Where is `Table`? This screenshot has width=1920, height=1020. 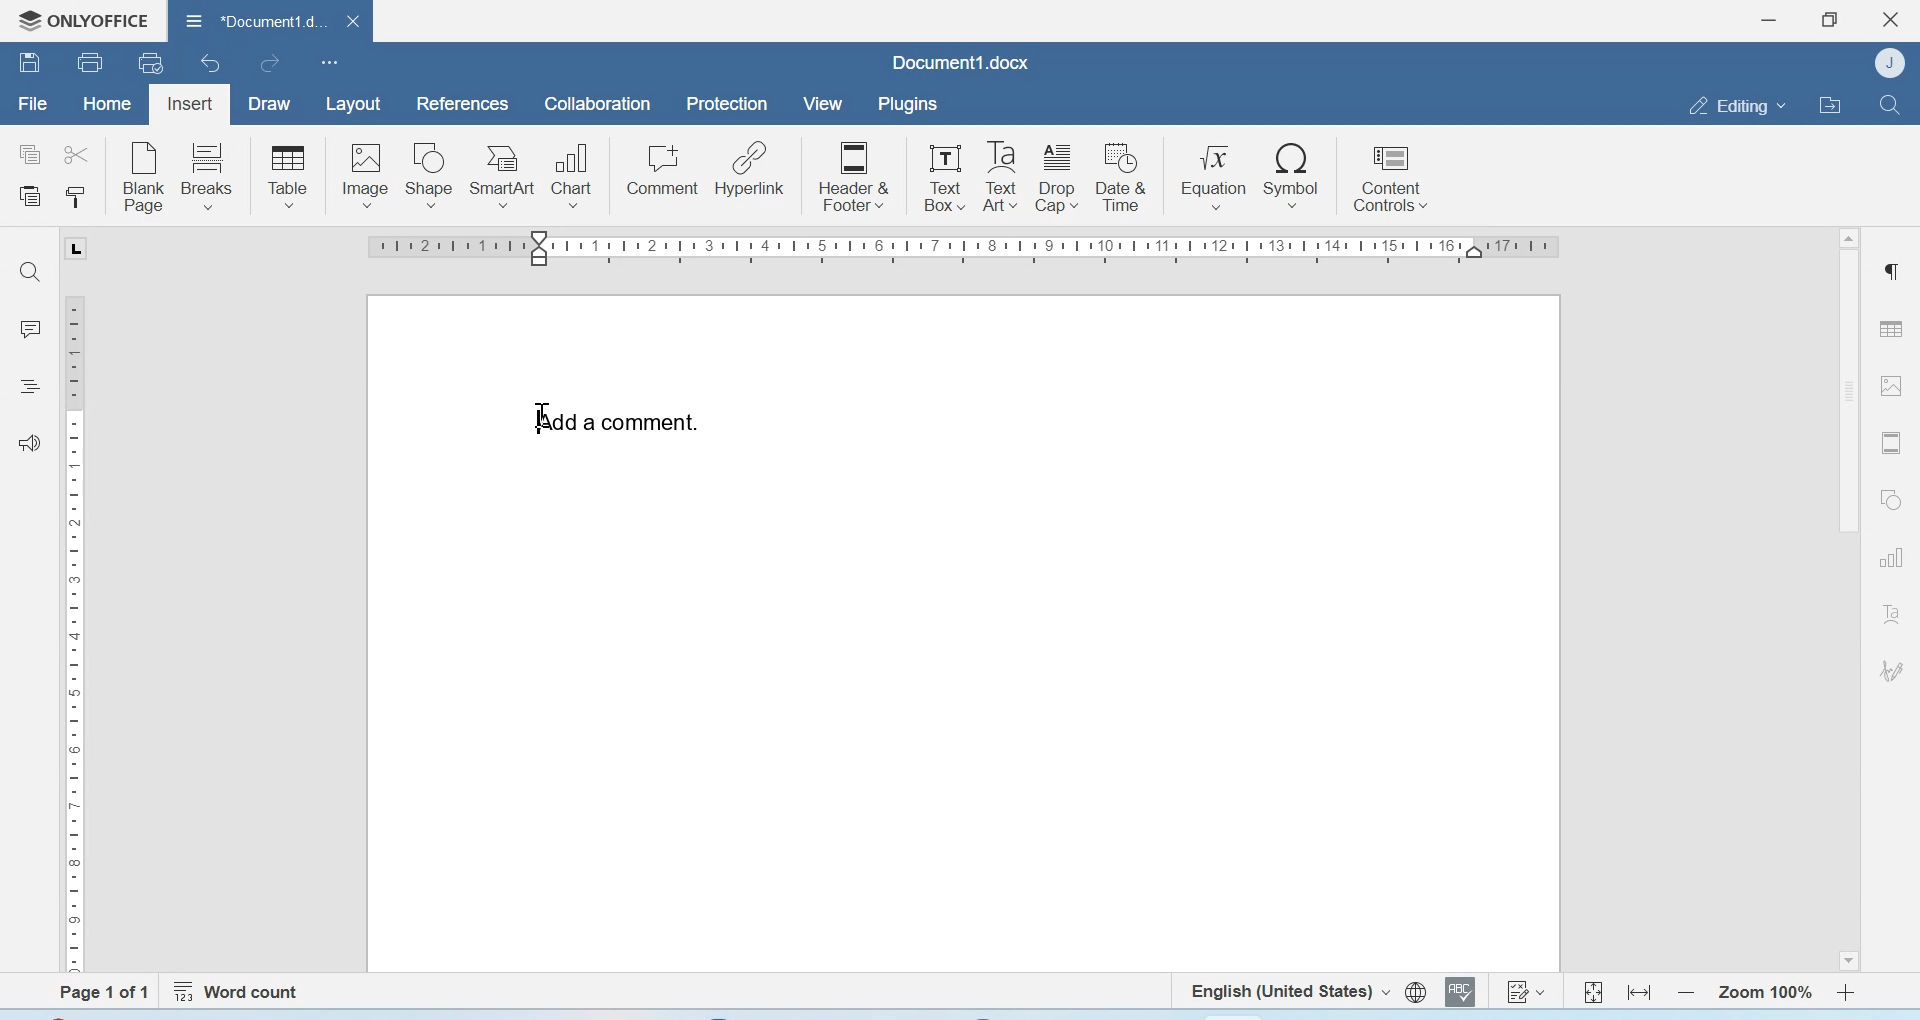 Table is located at coordinates (1891, 328).